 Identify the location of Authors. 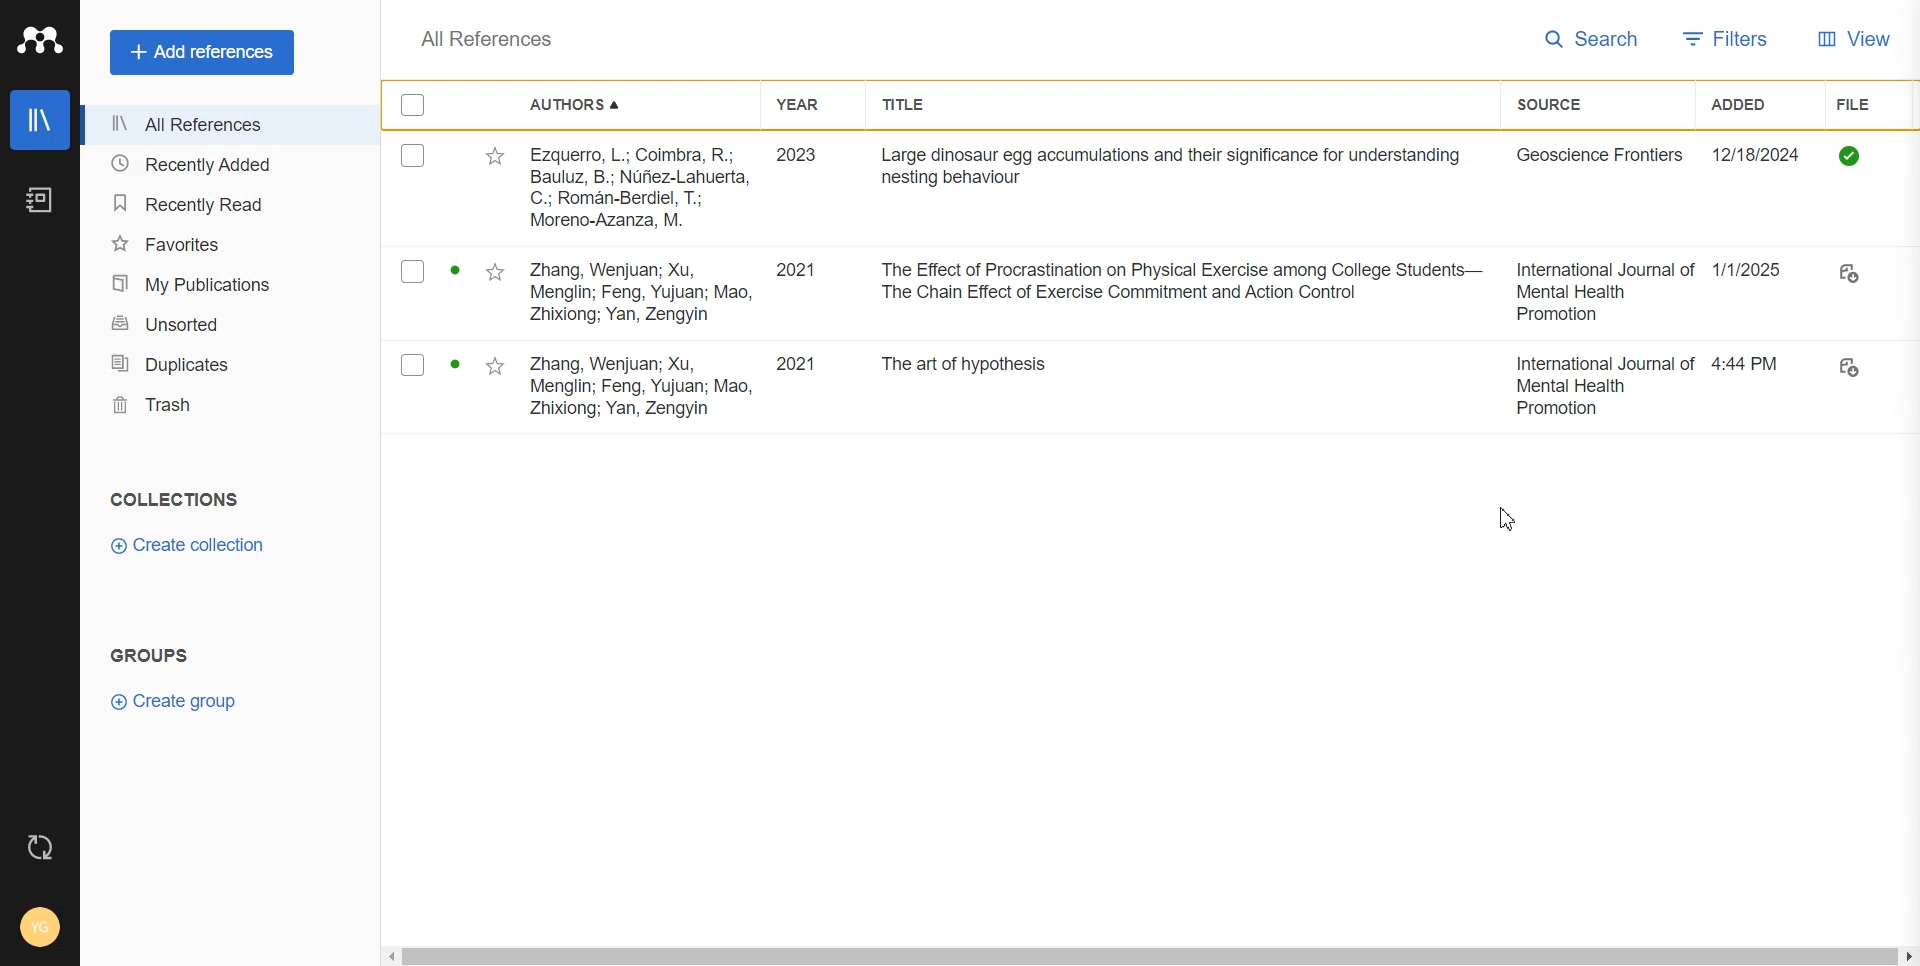
(582, 106).